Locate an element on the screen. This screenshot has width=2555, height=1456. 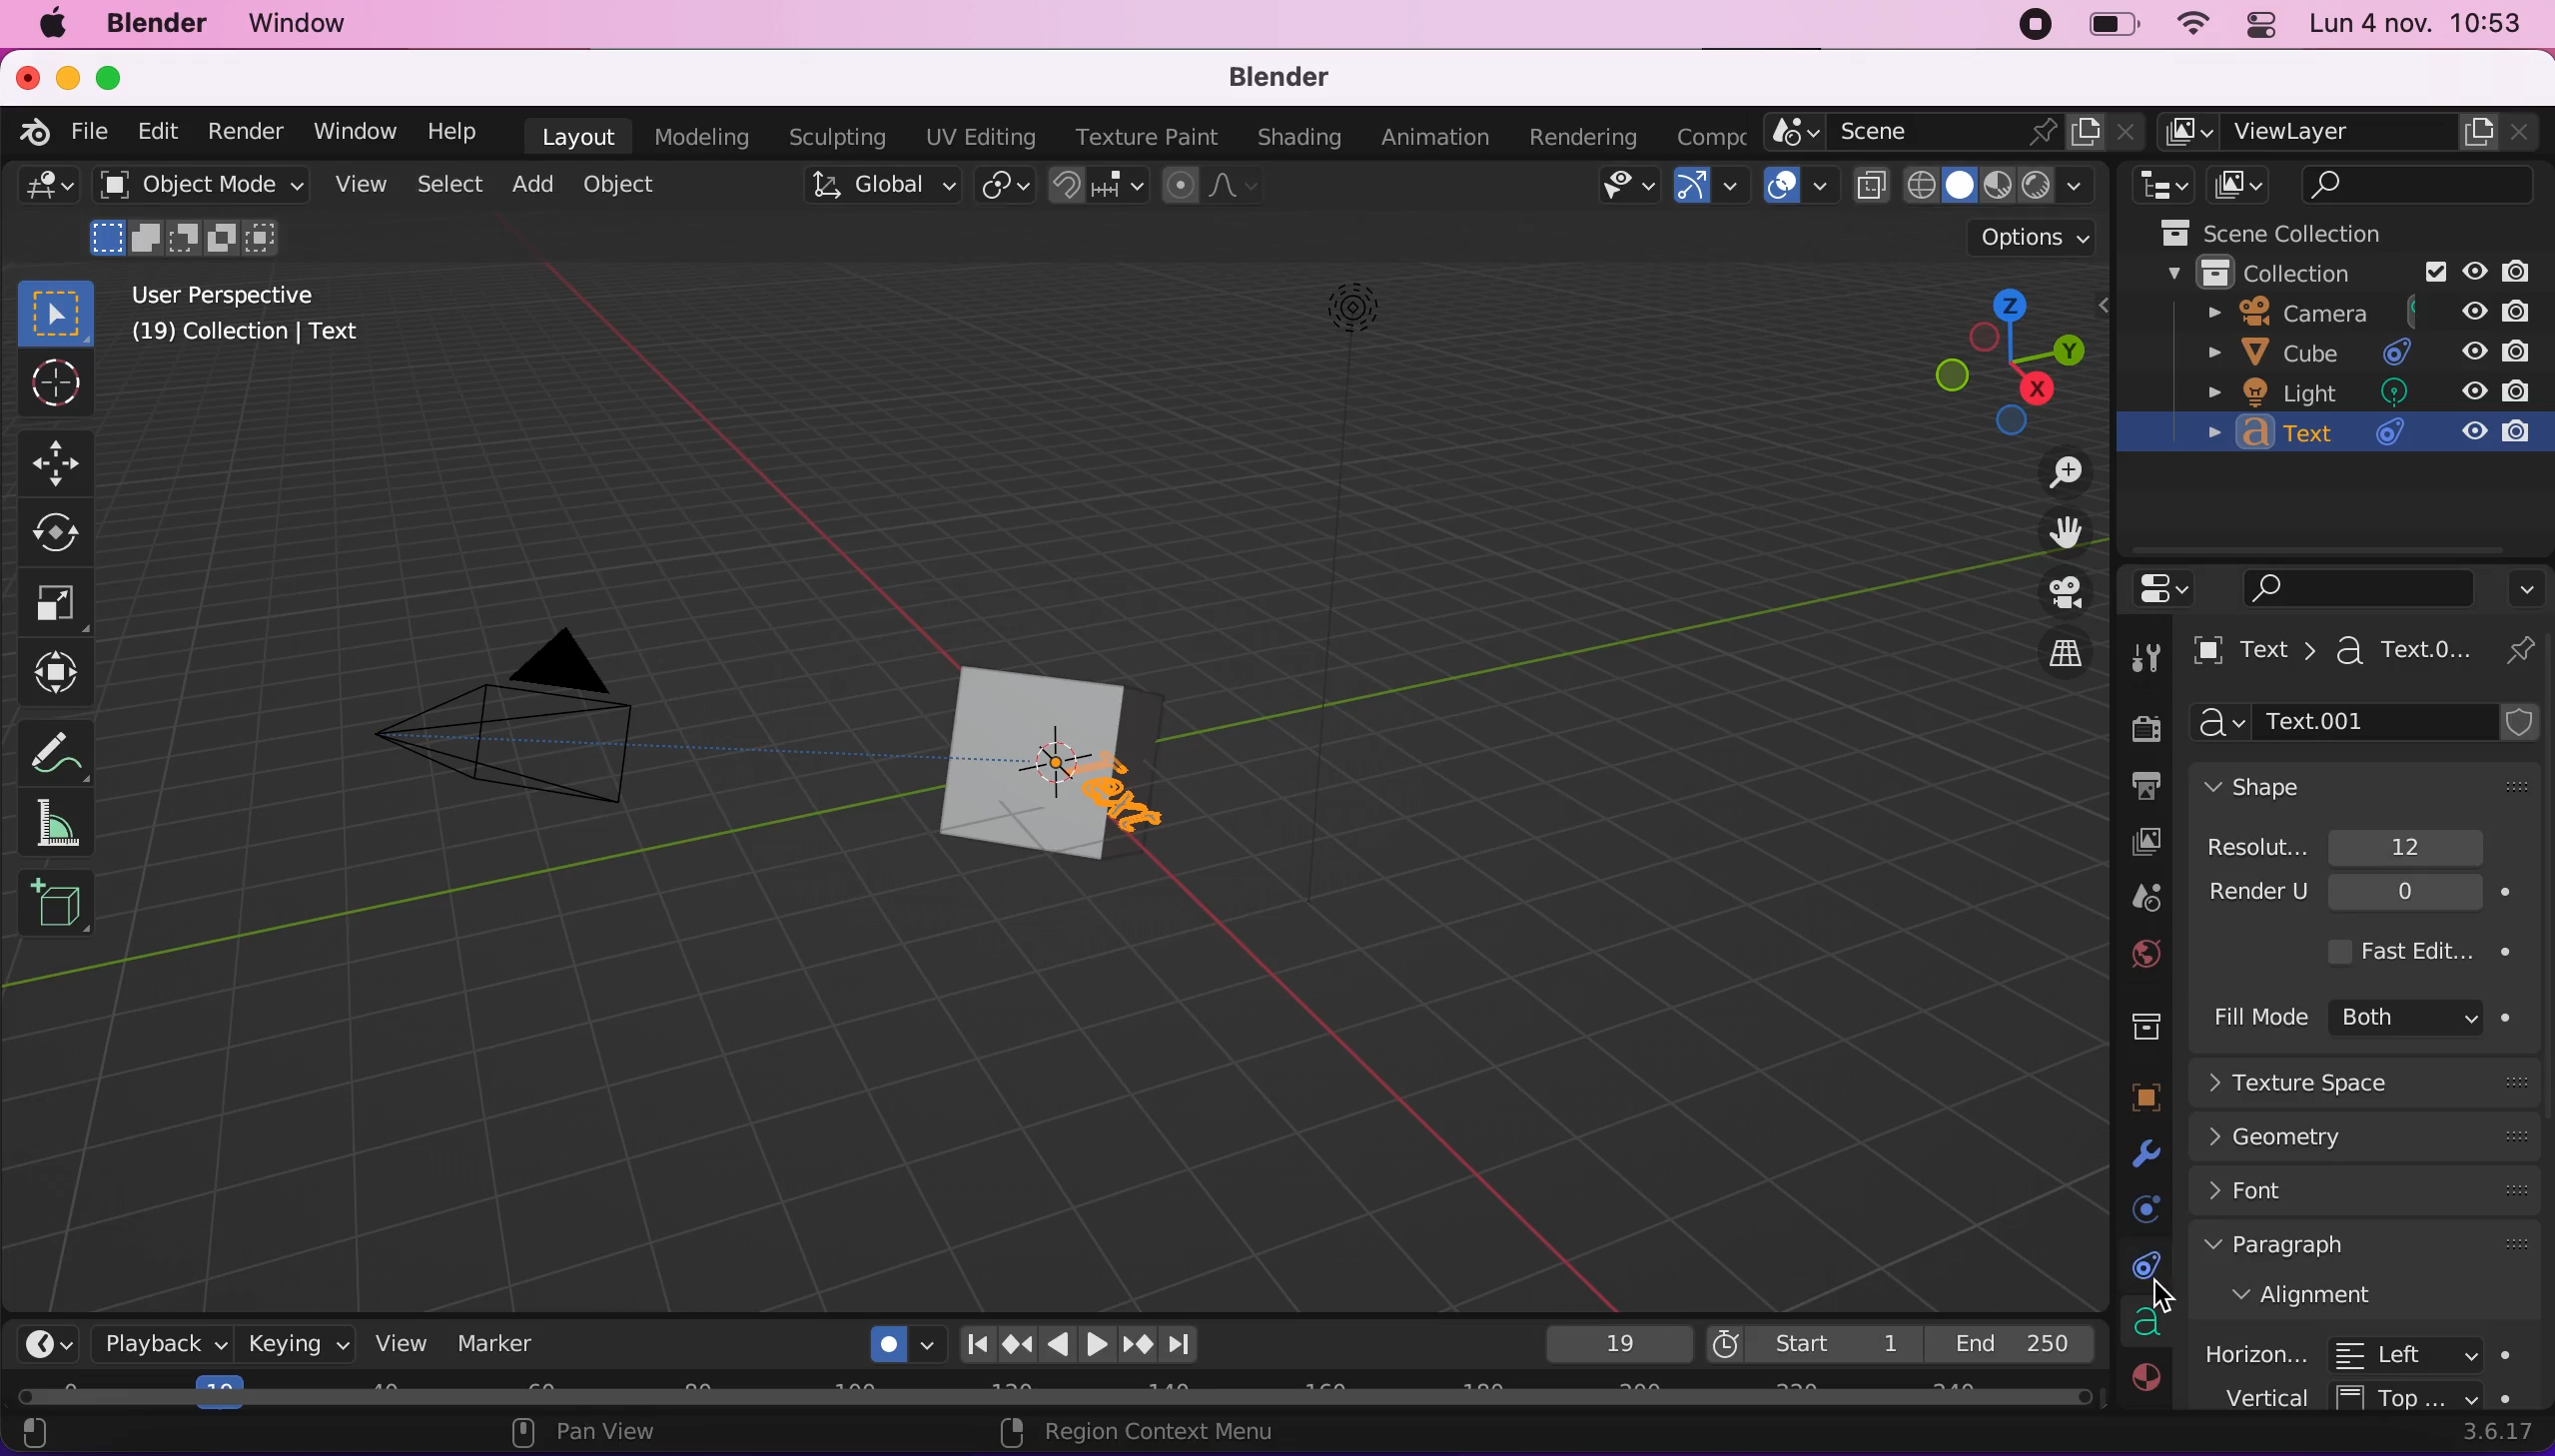
window is located at coordinates (316, 28).